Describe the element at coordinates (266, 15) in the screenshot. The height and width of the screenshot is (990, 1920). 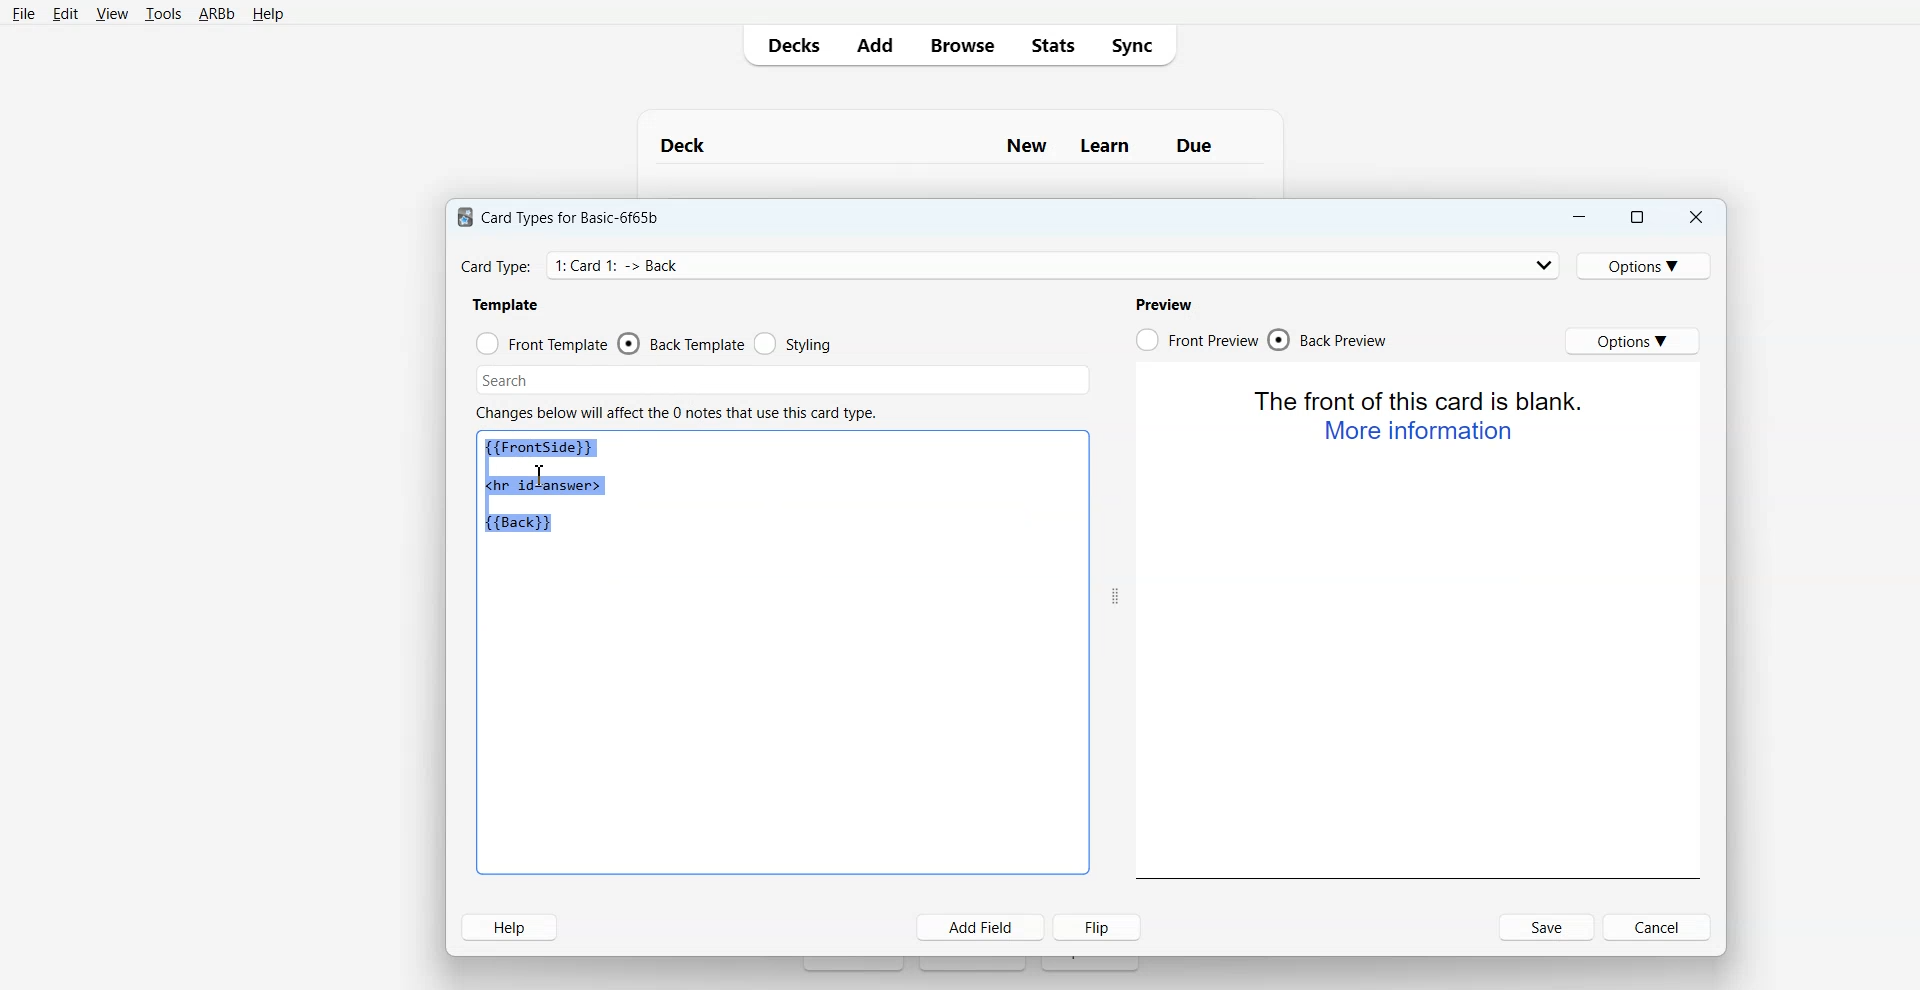
I see `Help` at that location.